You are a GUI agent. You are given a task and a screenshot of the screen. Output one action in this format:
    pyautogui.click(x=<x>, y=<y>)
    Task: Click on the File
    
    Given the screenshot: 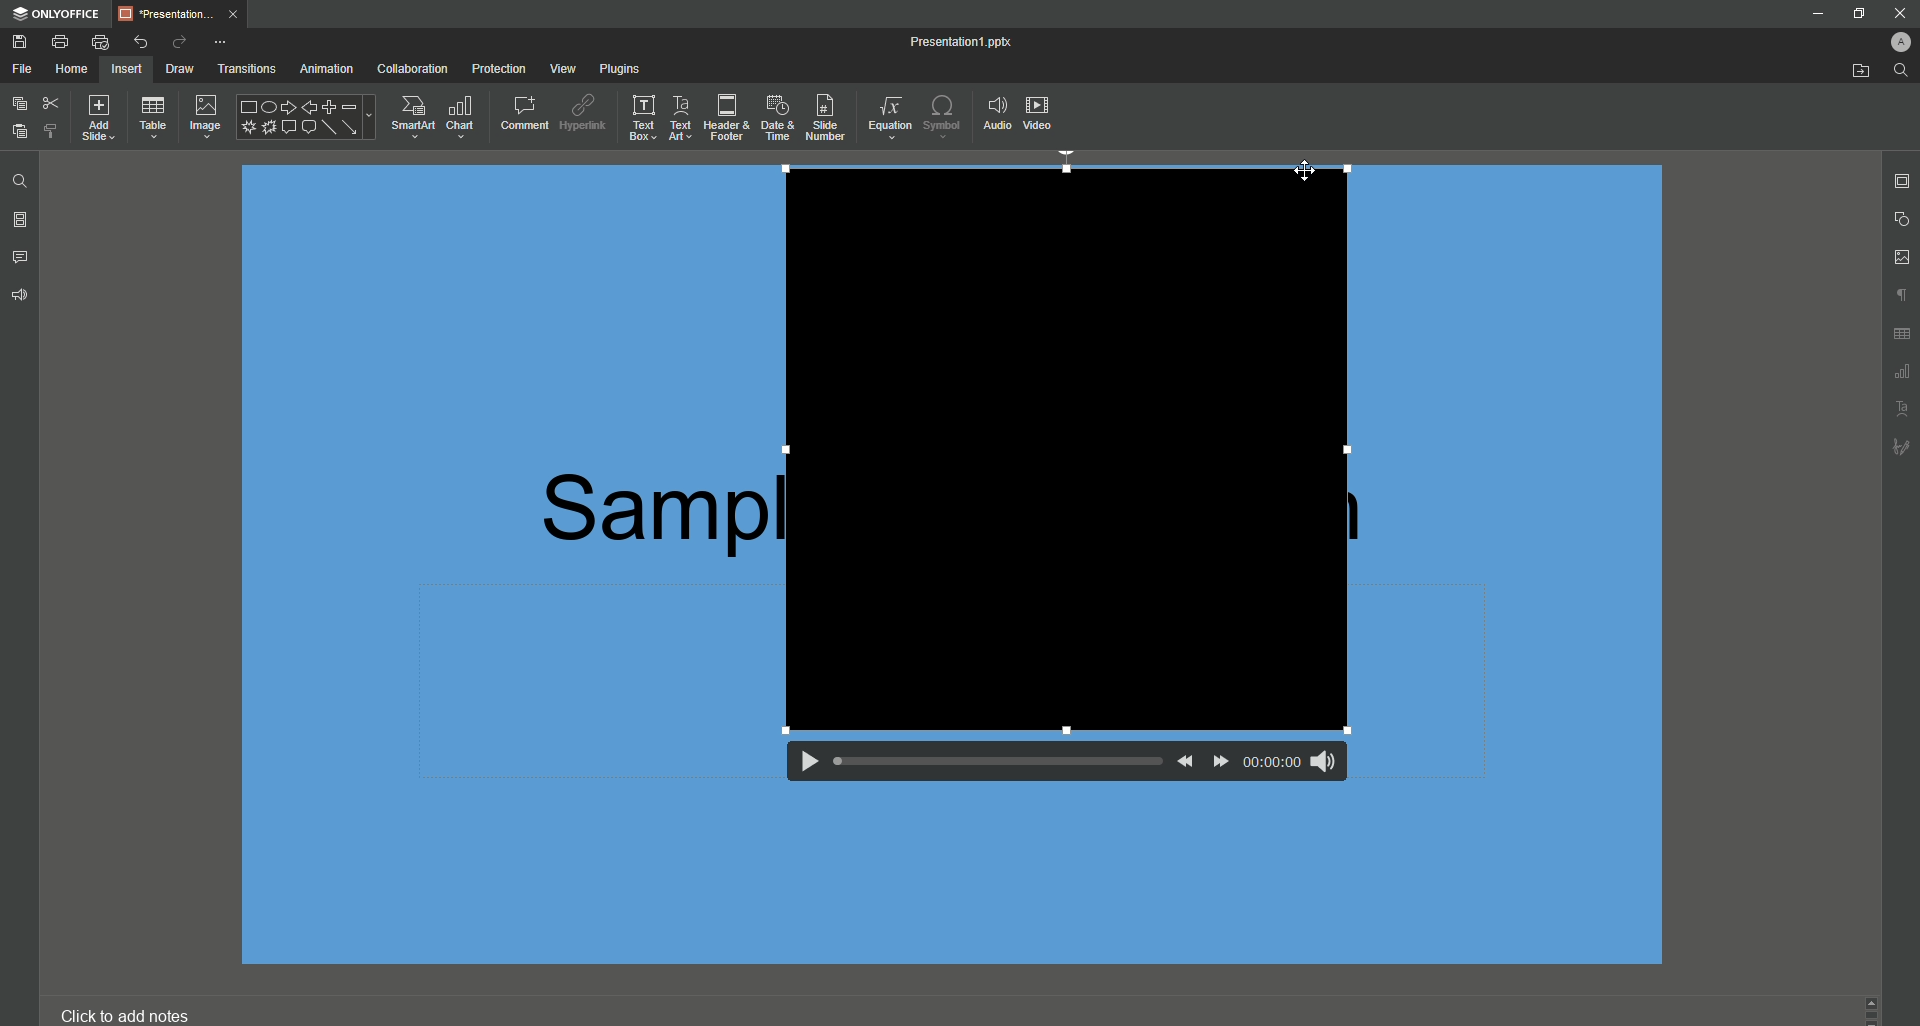 What is the action you would take?
    pyautogui.click(x=21, y=68)
    